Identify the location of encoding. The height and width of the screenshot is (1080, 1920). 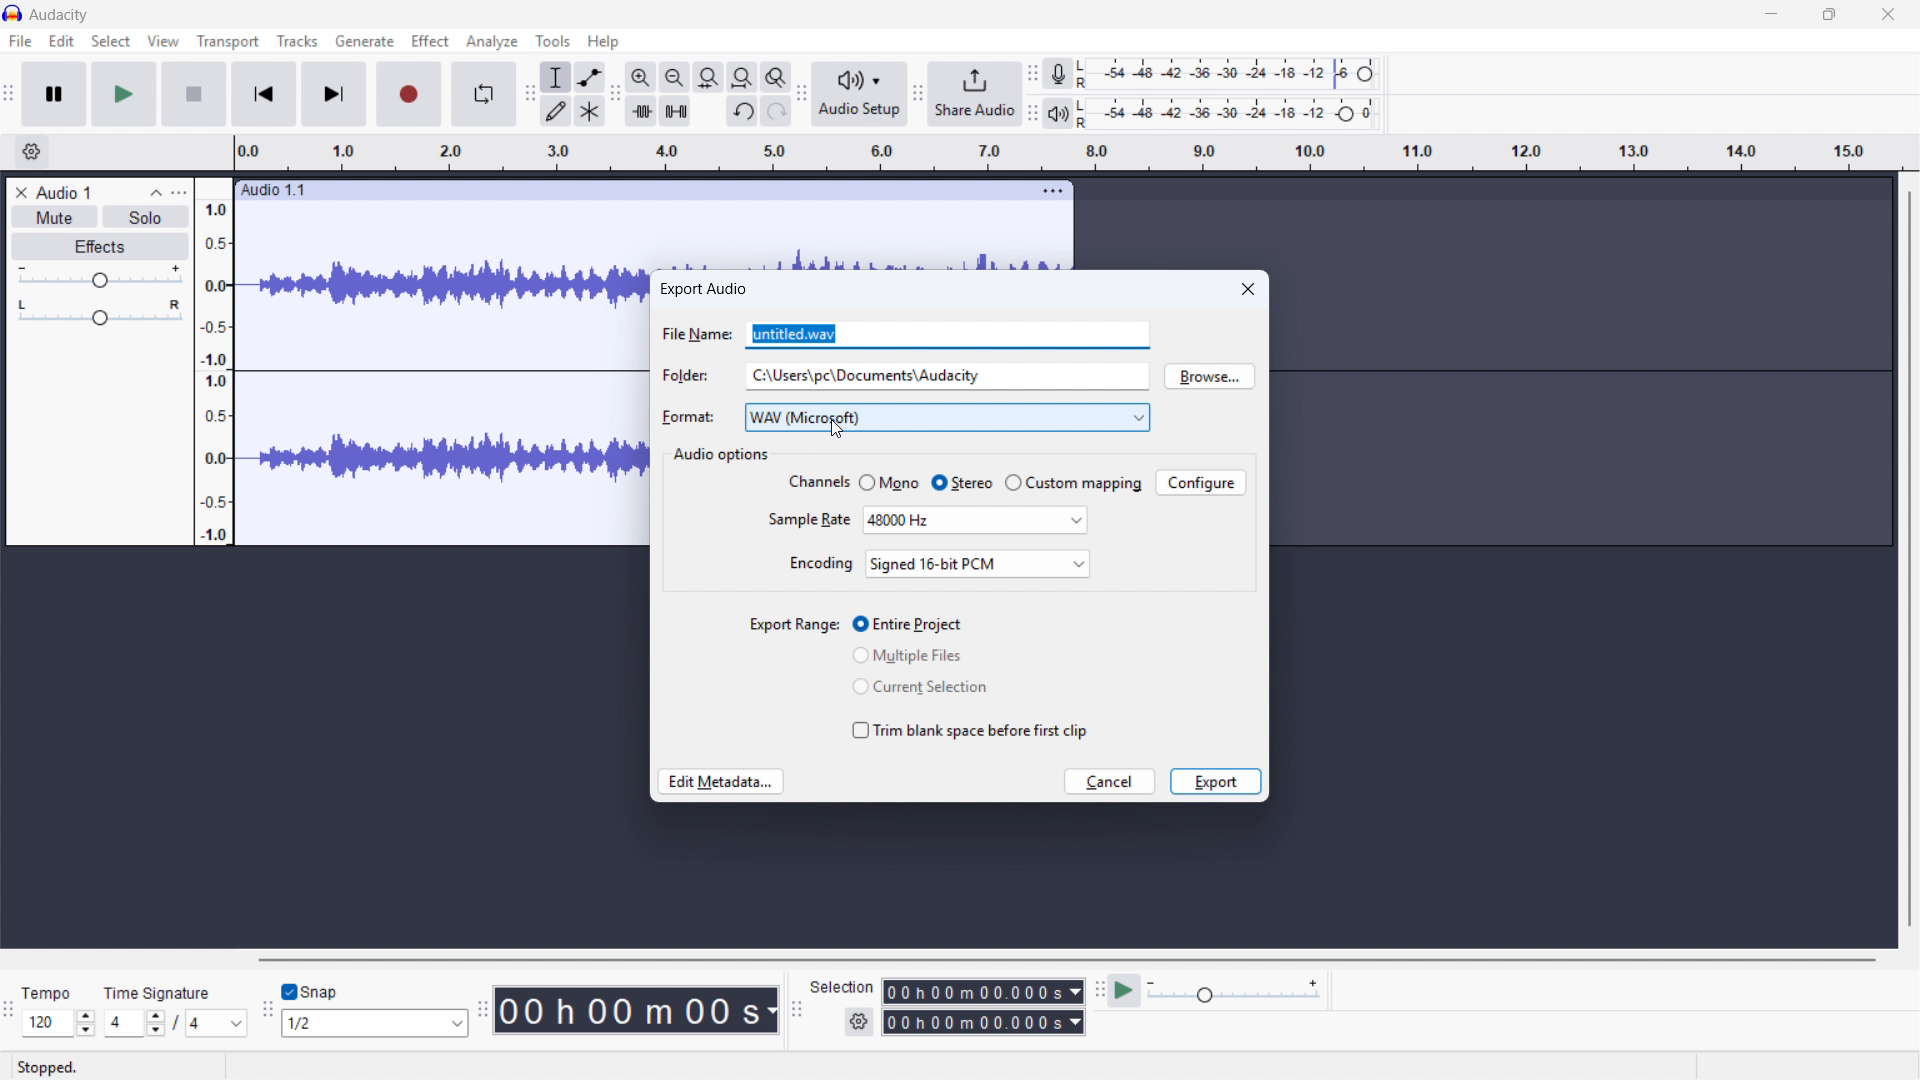
(818, 562).